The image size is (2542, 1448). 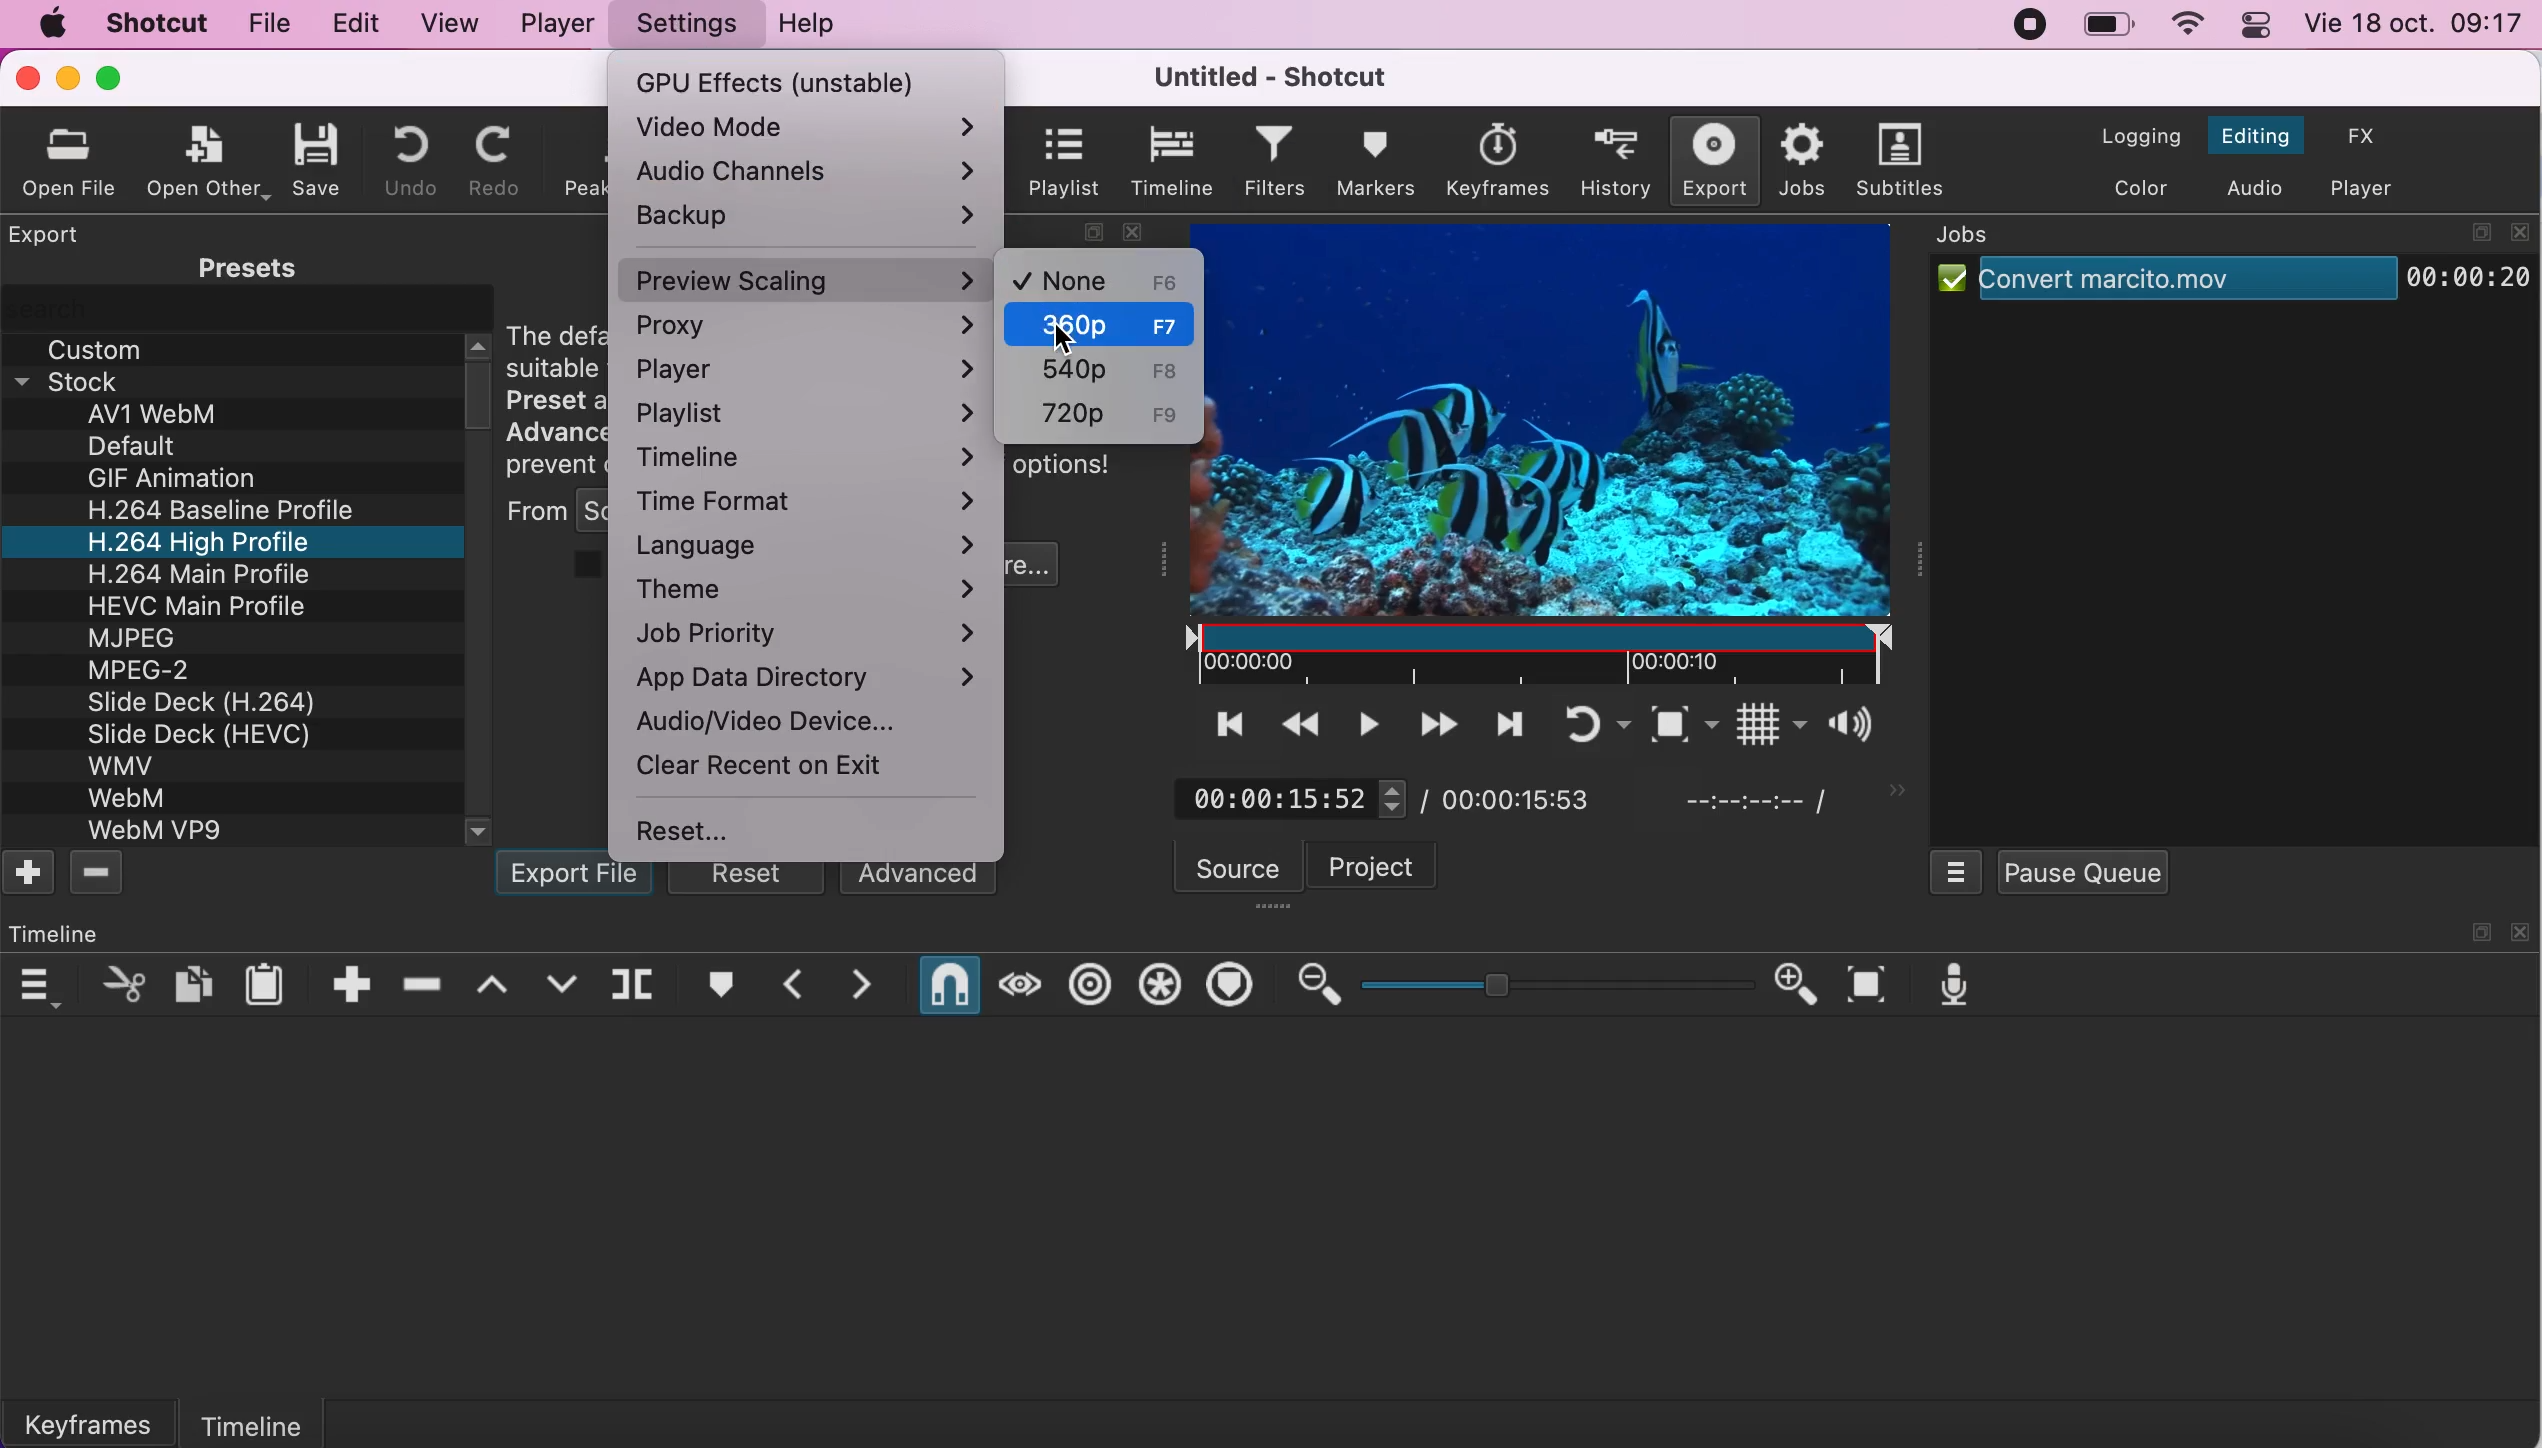 I want to click on zoom in, so click(x=1798, y=985).